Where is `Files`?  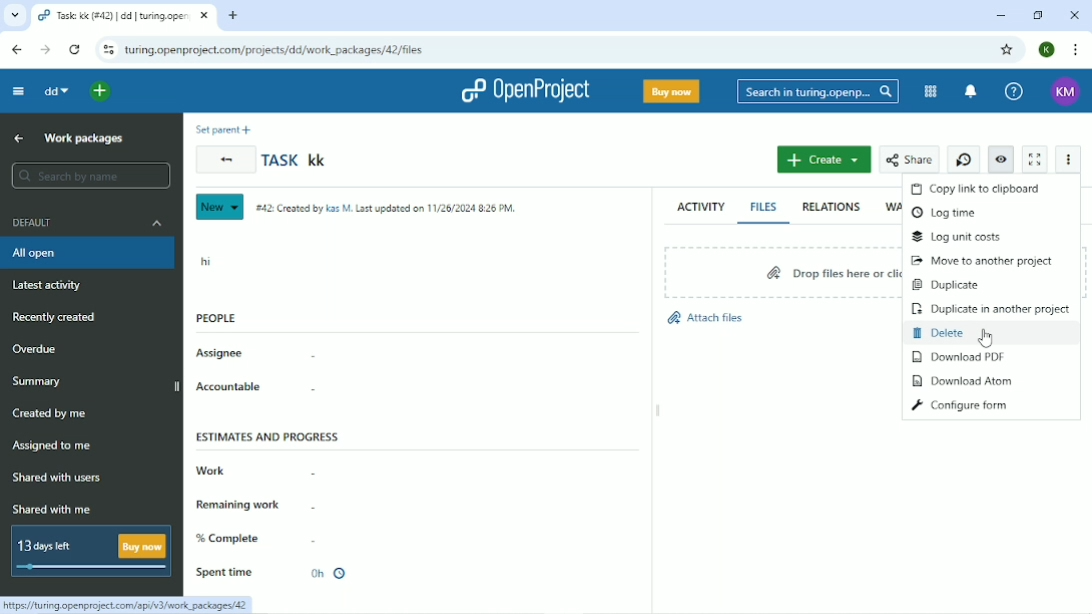 Files is located at coordinates (765, 208).